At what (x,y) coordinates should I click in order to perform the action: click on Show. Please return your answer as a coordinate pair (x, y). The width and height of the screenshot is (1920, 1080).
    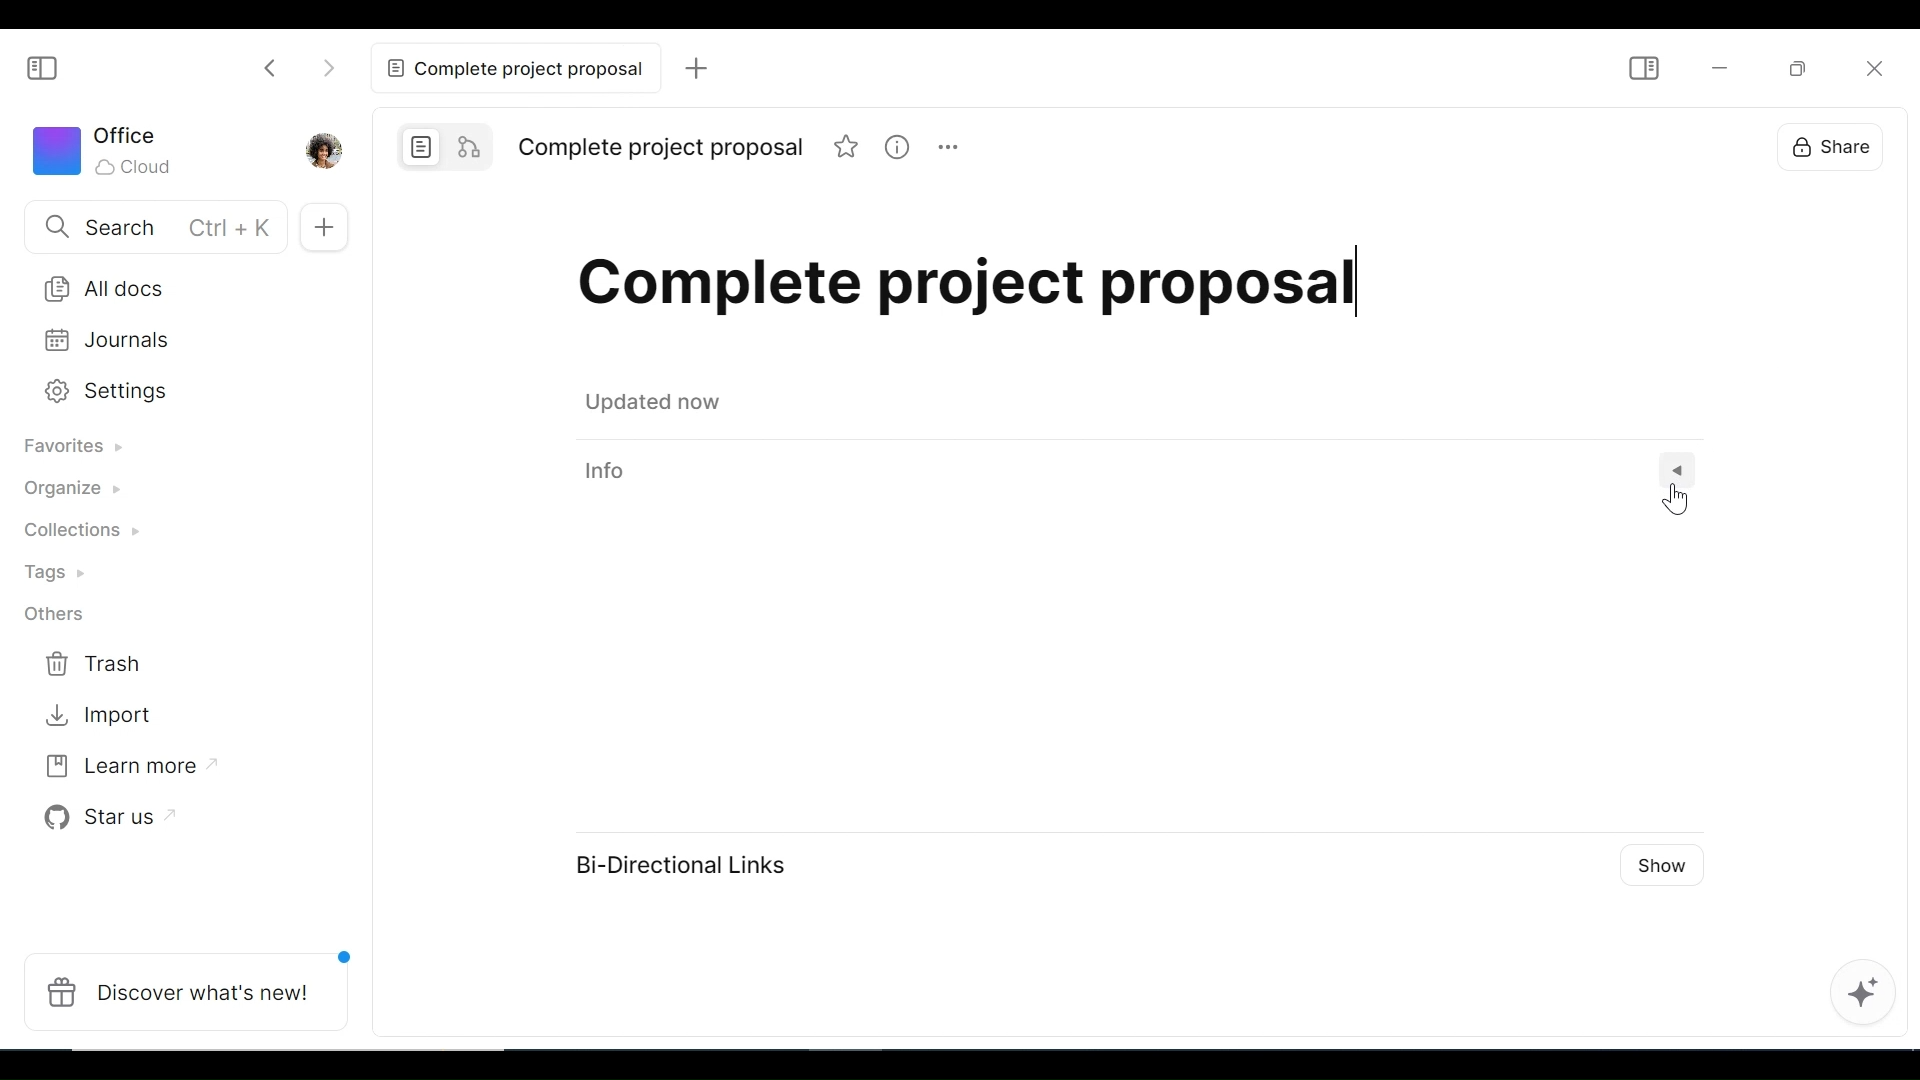
    Looking at the image, I should click on (1667, 865).